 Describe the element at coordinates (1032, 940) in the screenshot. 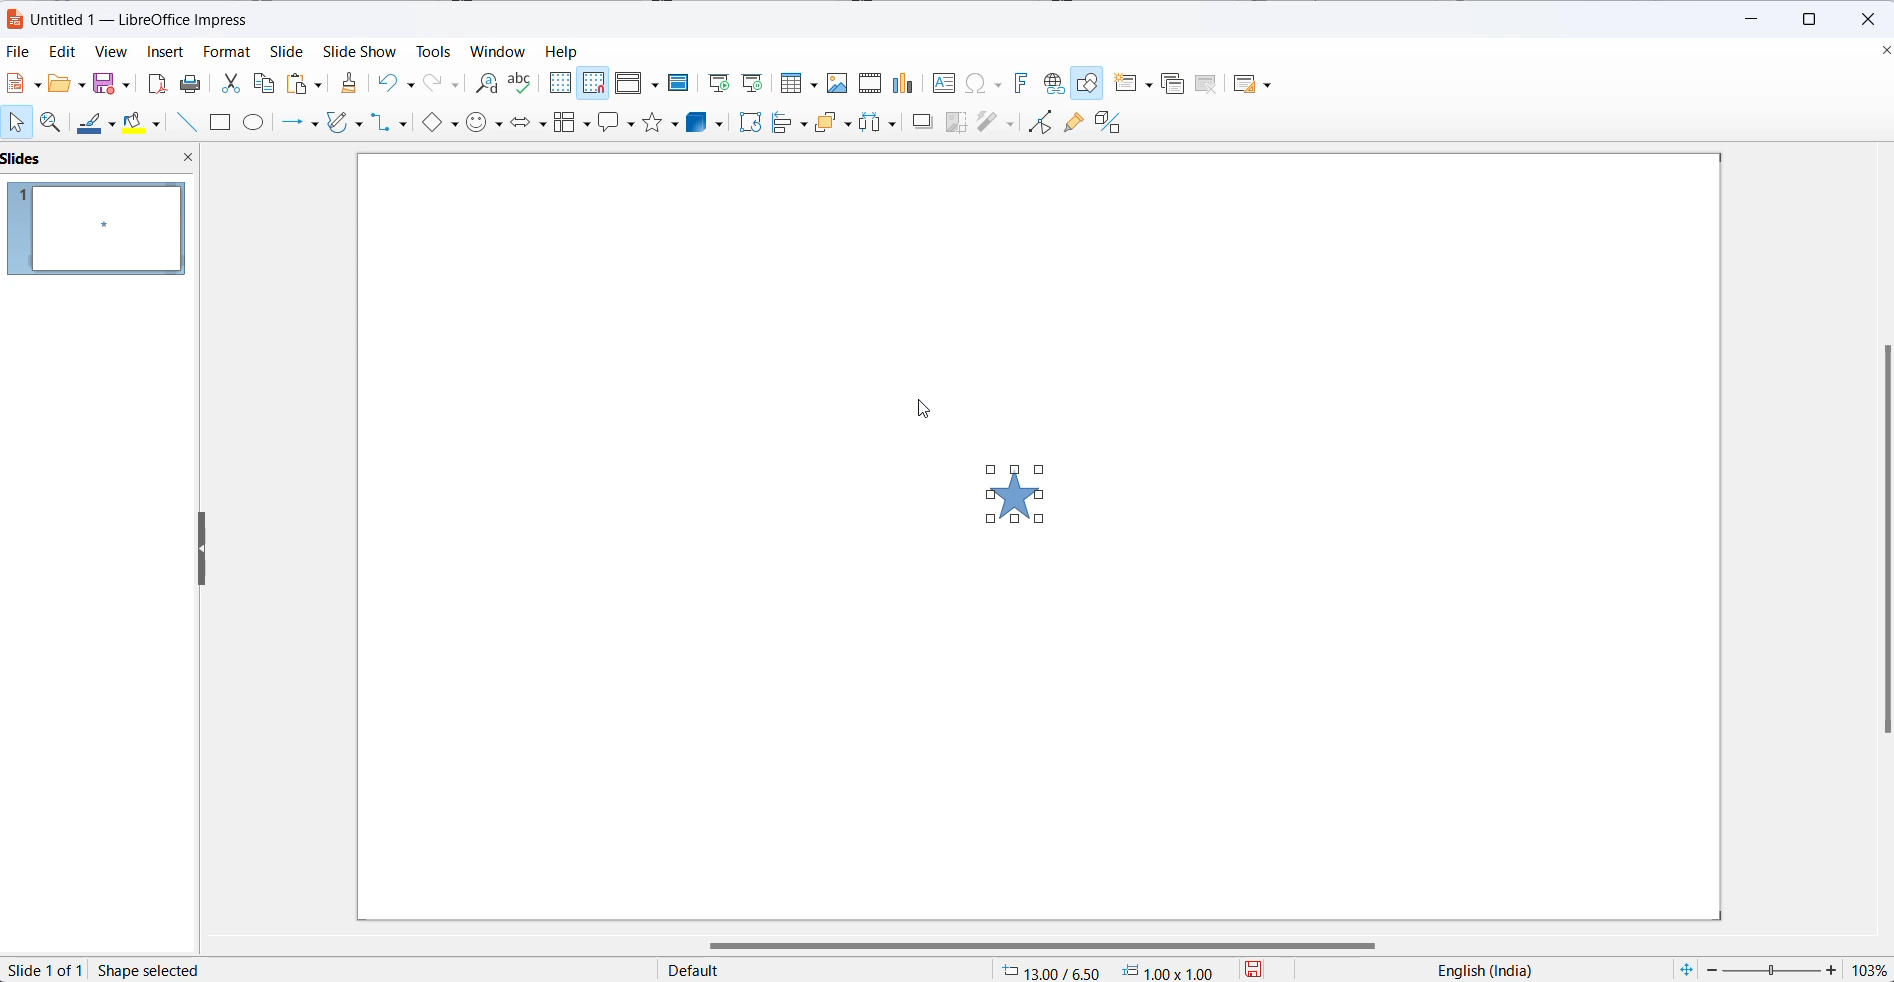

I see `scrollbar` at that location.